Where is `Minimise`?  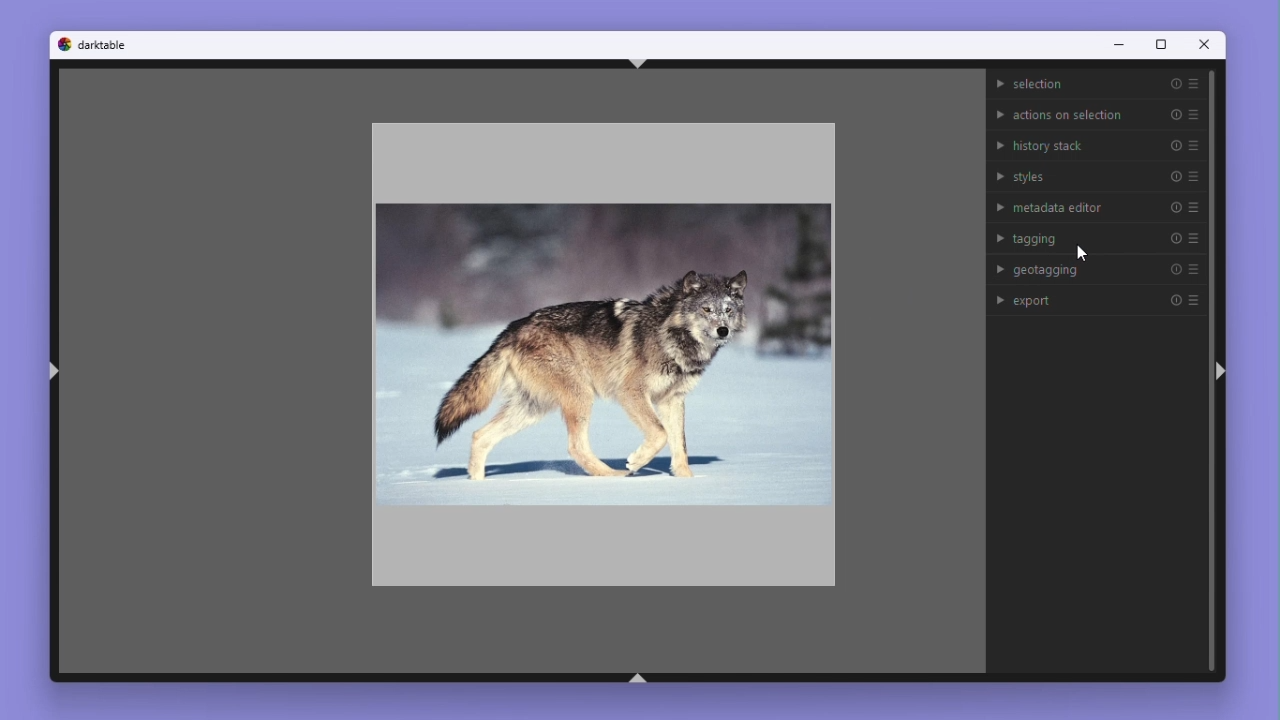
Minimise is located at coordinates (1116, 46).